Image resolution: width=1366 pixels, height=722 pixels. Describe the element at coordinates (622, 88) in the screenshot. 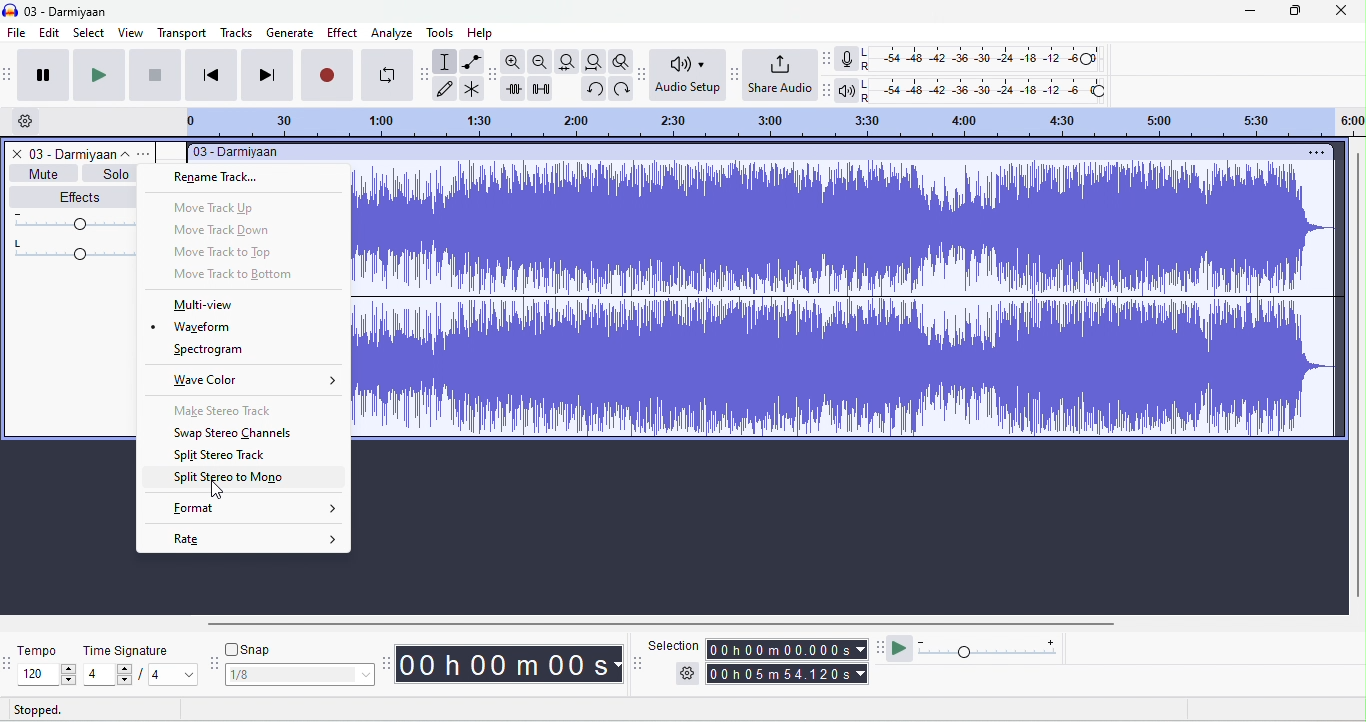

I see `redo` at that location.